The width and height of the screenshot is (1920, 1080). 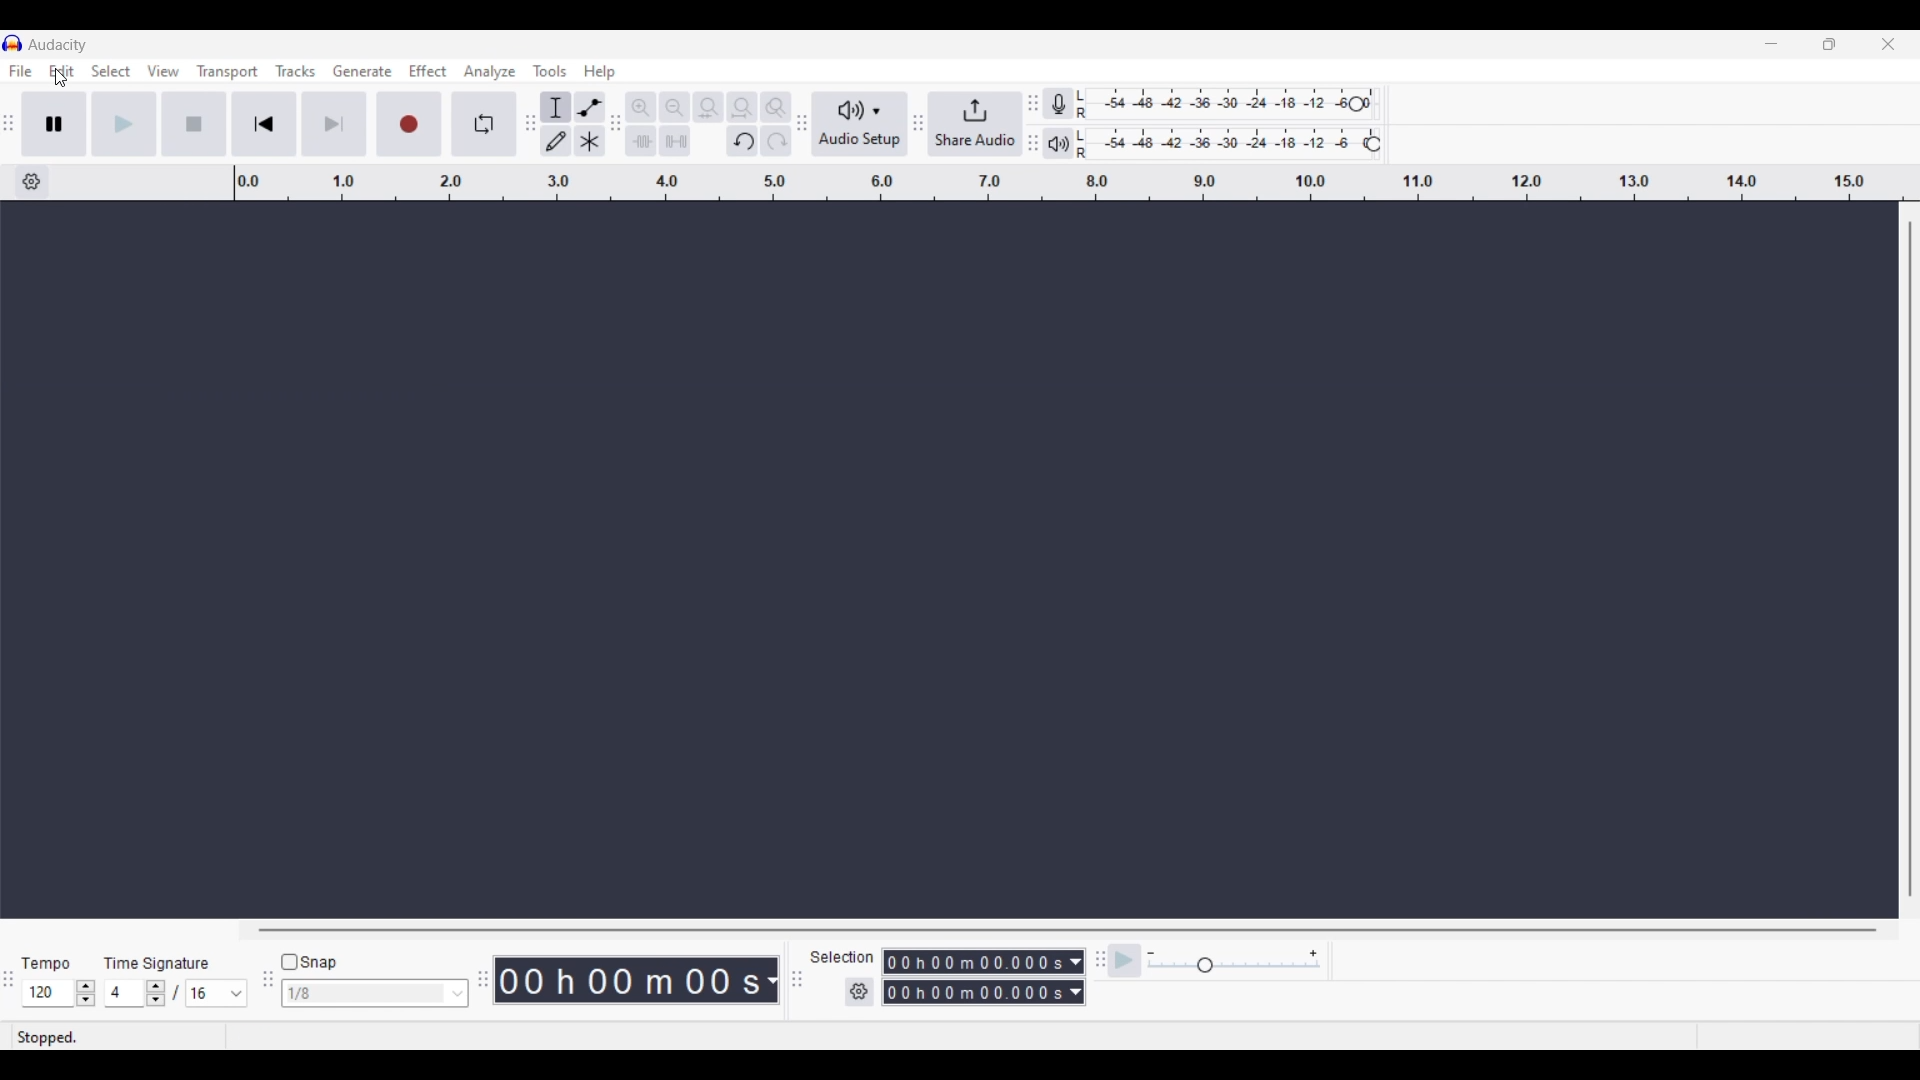 What do you see at coordinates (228, 71) in the screenshot?
I see `Transport menu` at bounding box center [228, 71].